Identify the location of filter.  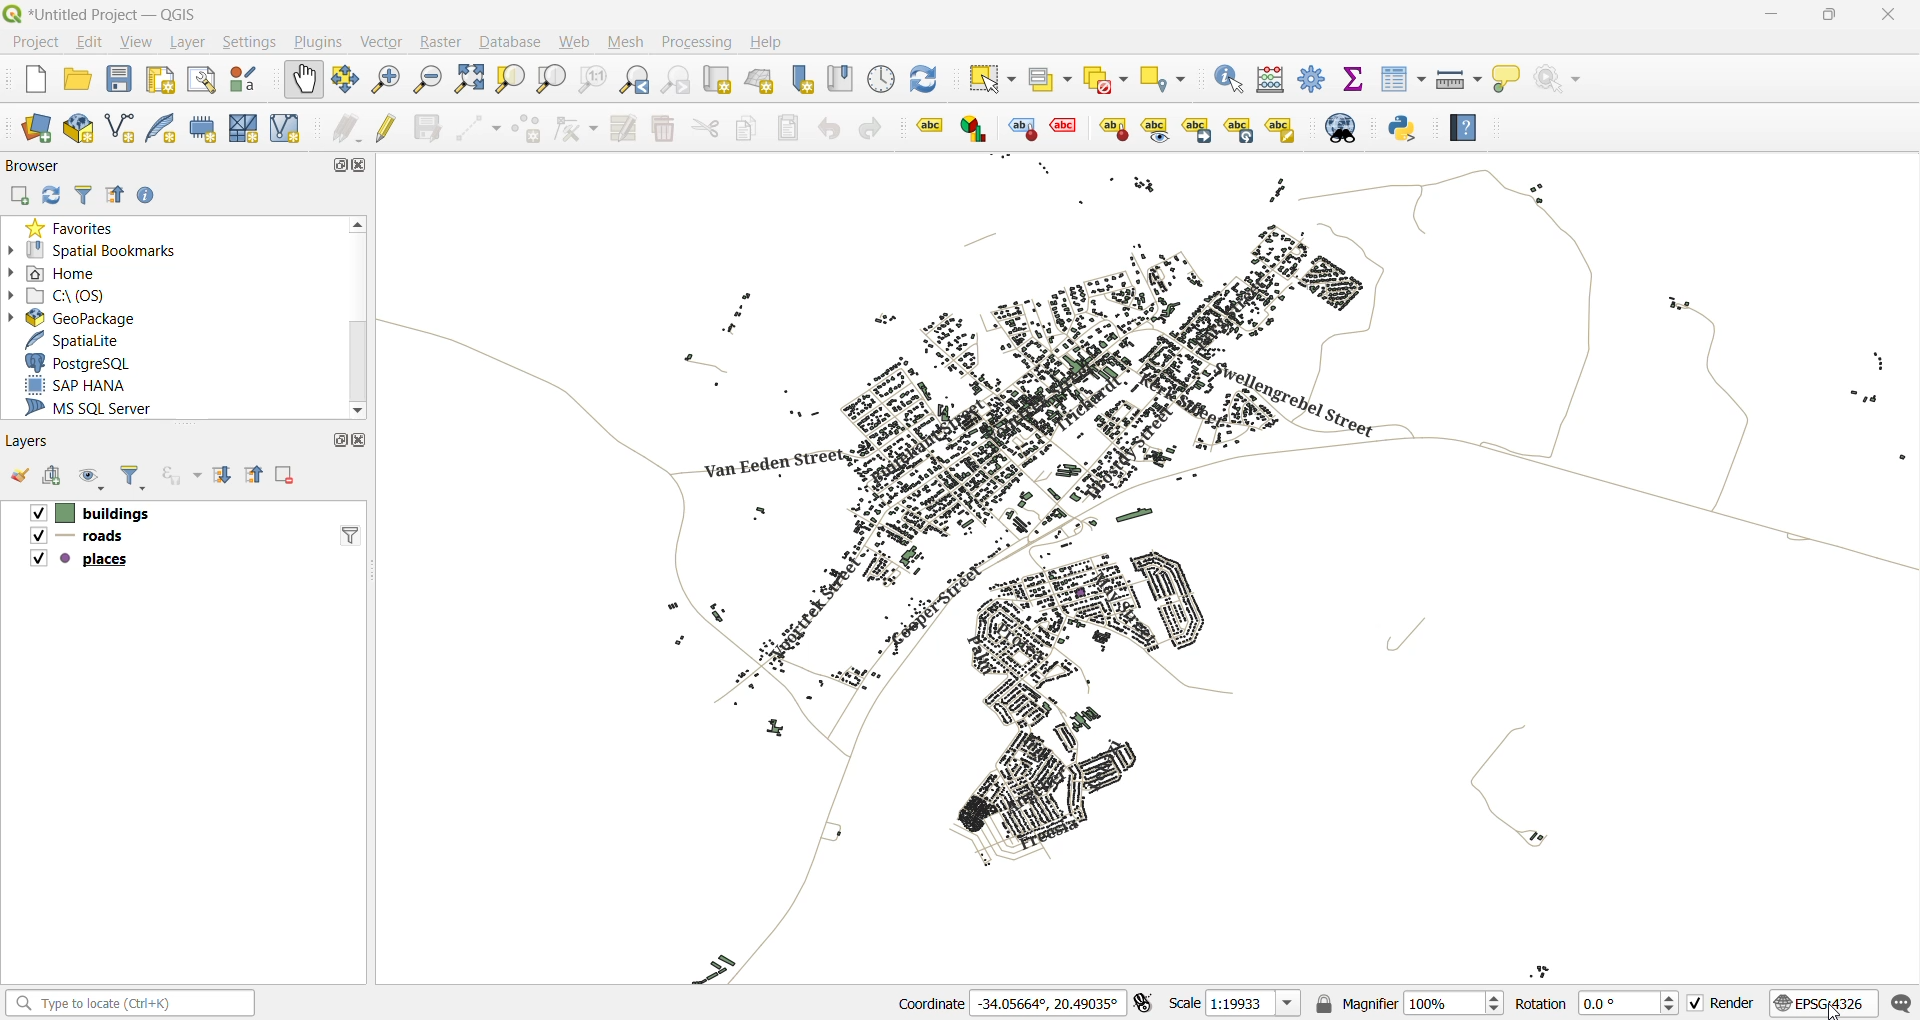
(134, 478).